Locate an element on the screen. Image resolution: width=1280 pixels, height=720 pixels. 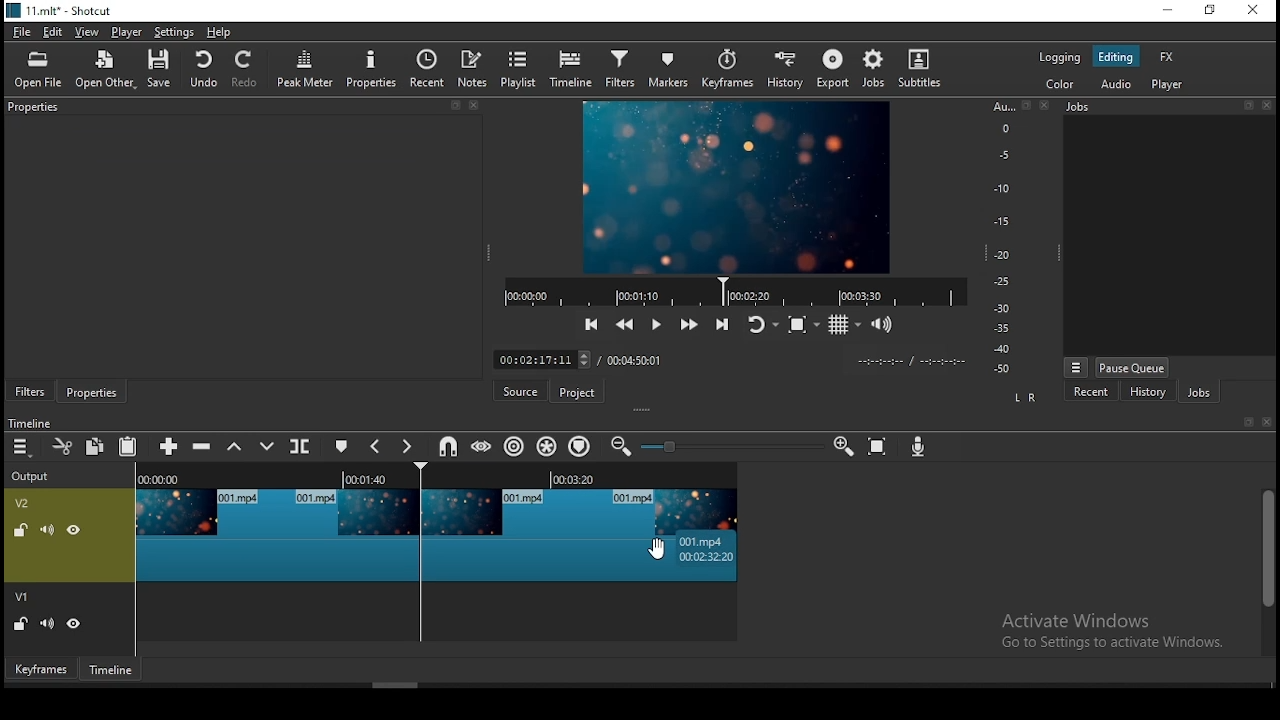
(UN)MUTE is located at coordinates (46, 528).